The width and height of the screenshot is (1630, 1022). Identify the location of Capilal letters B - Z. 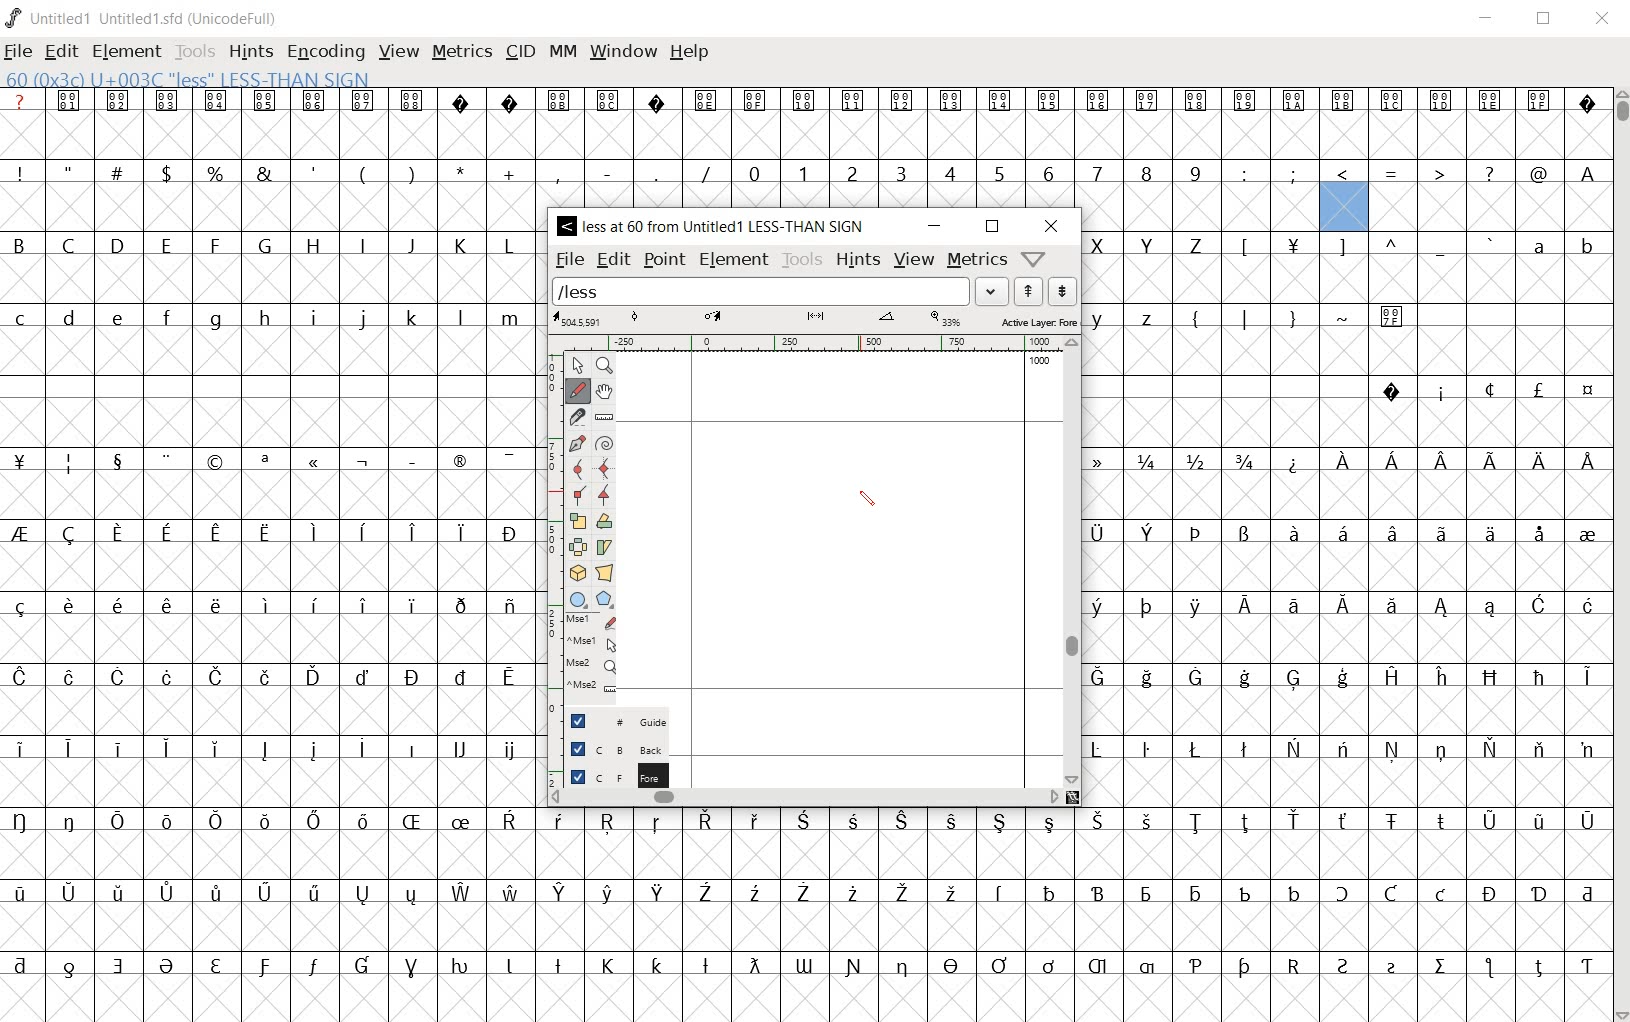
(269, 245).